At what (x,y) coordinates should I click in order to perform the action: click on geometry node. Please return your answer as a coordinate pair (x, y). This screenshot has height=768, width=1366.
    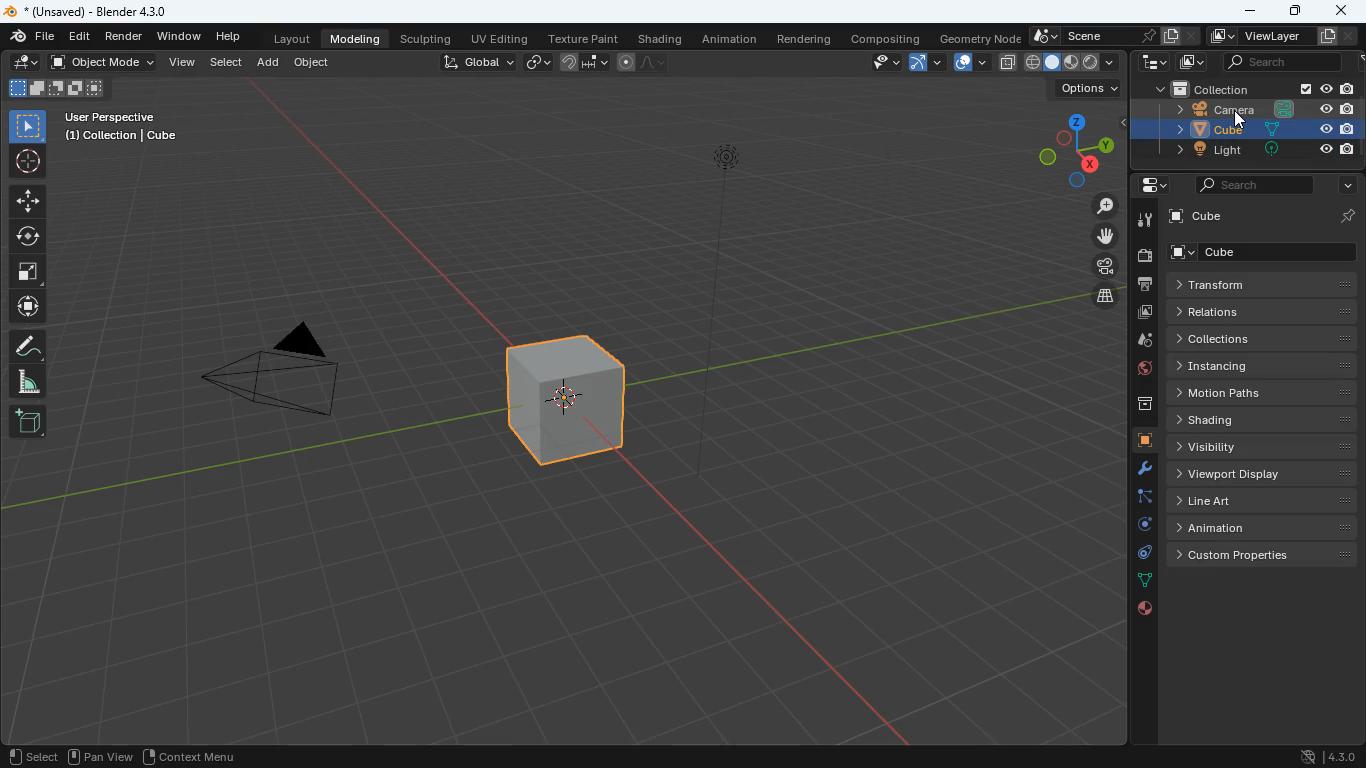
    Looking at the image, I should click on (981, 37).